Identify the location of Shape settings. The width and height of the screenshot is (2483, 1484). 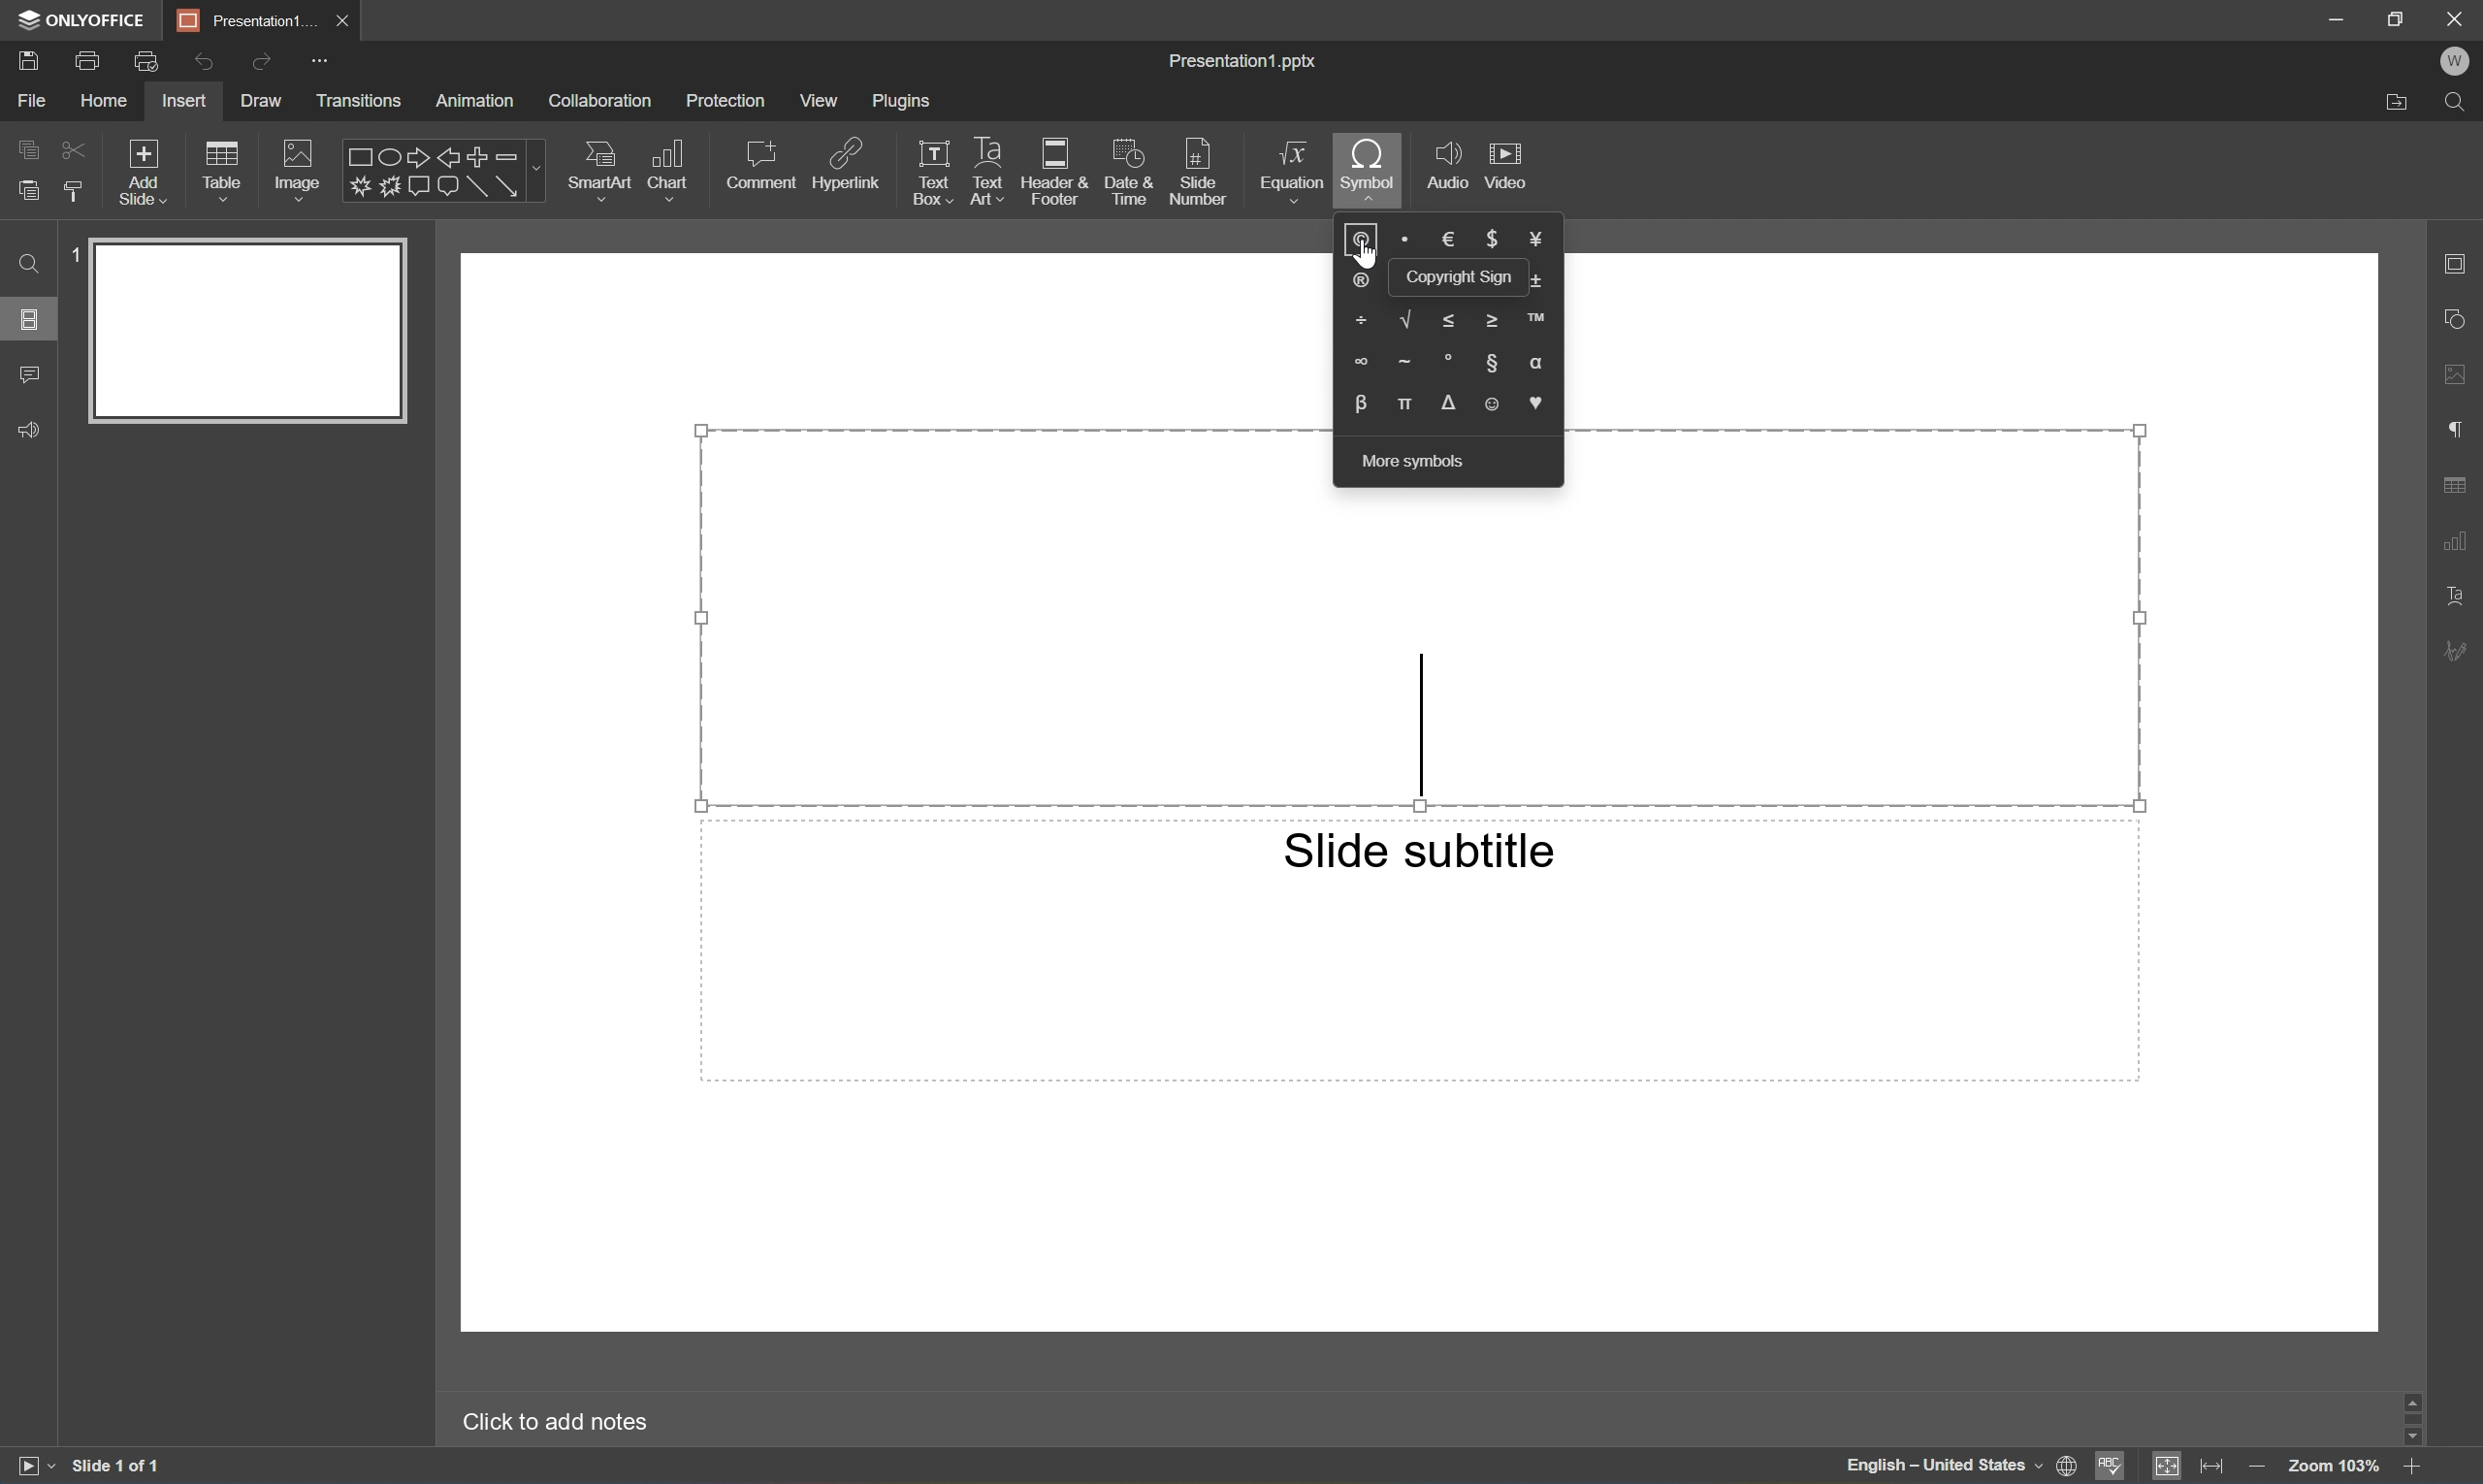
(2454, 316).